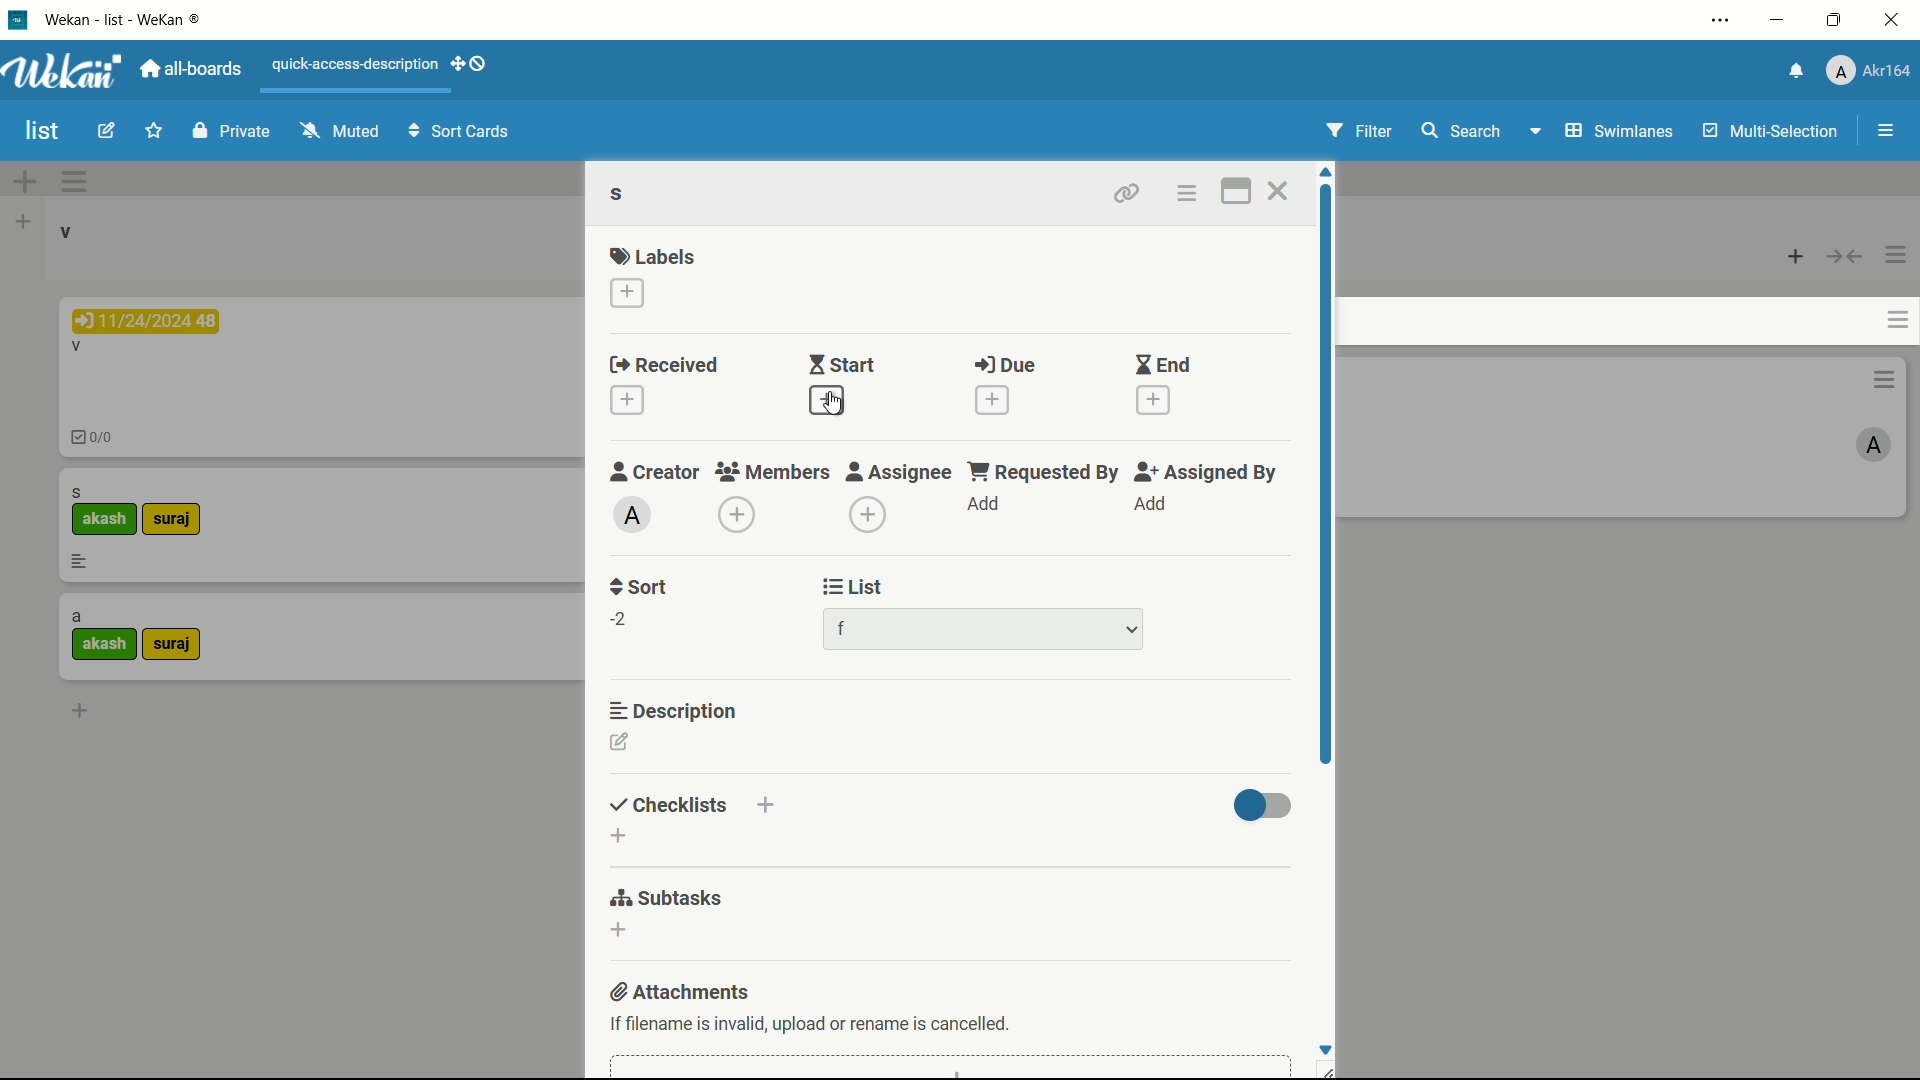 The width and height of the screenshot is (1920, 1080). Describe the element at coordinates (173, 520) in the screenshot. I see `label-2` at that location.